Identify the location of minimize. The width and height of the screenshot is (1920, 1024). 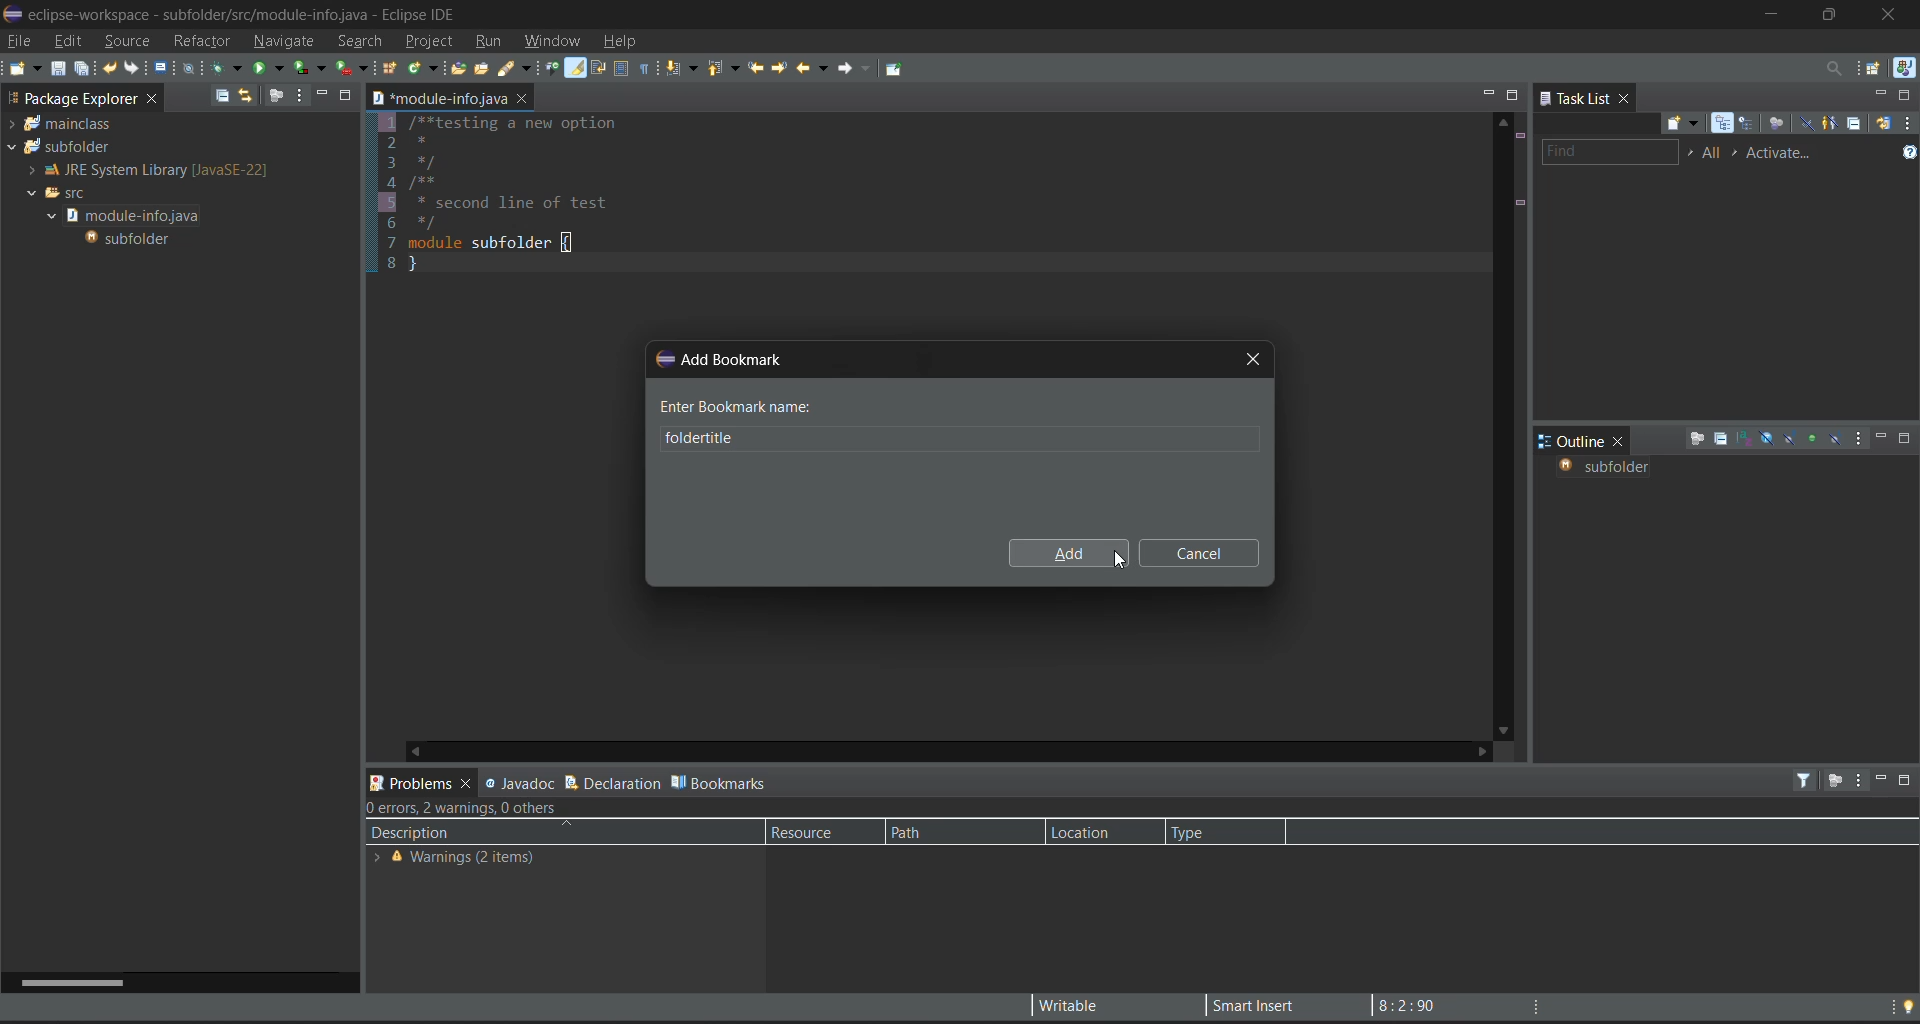
(1882, 437).